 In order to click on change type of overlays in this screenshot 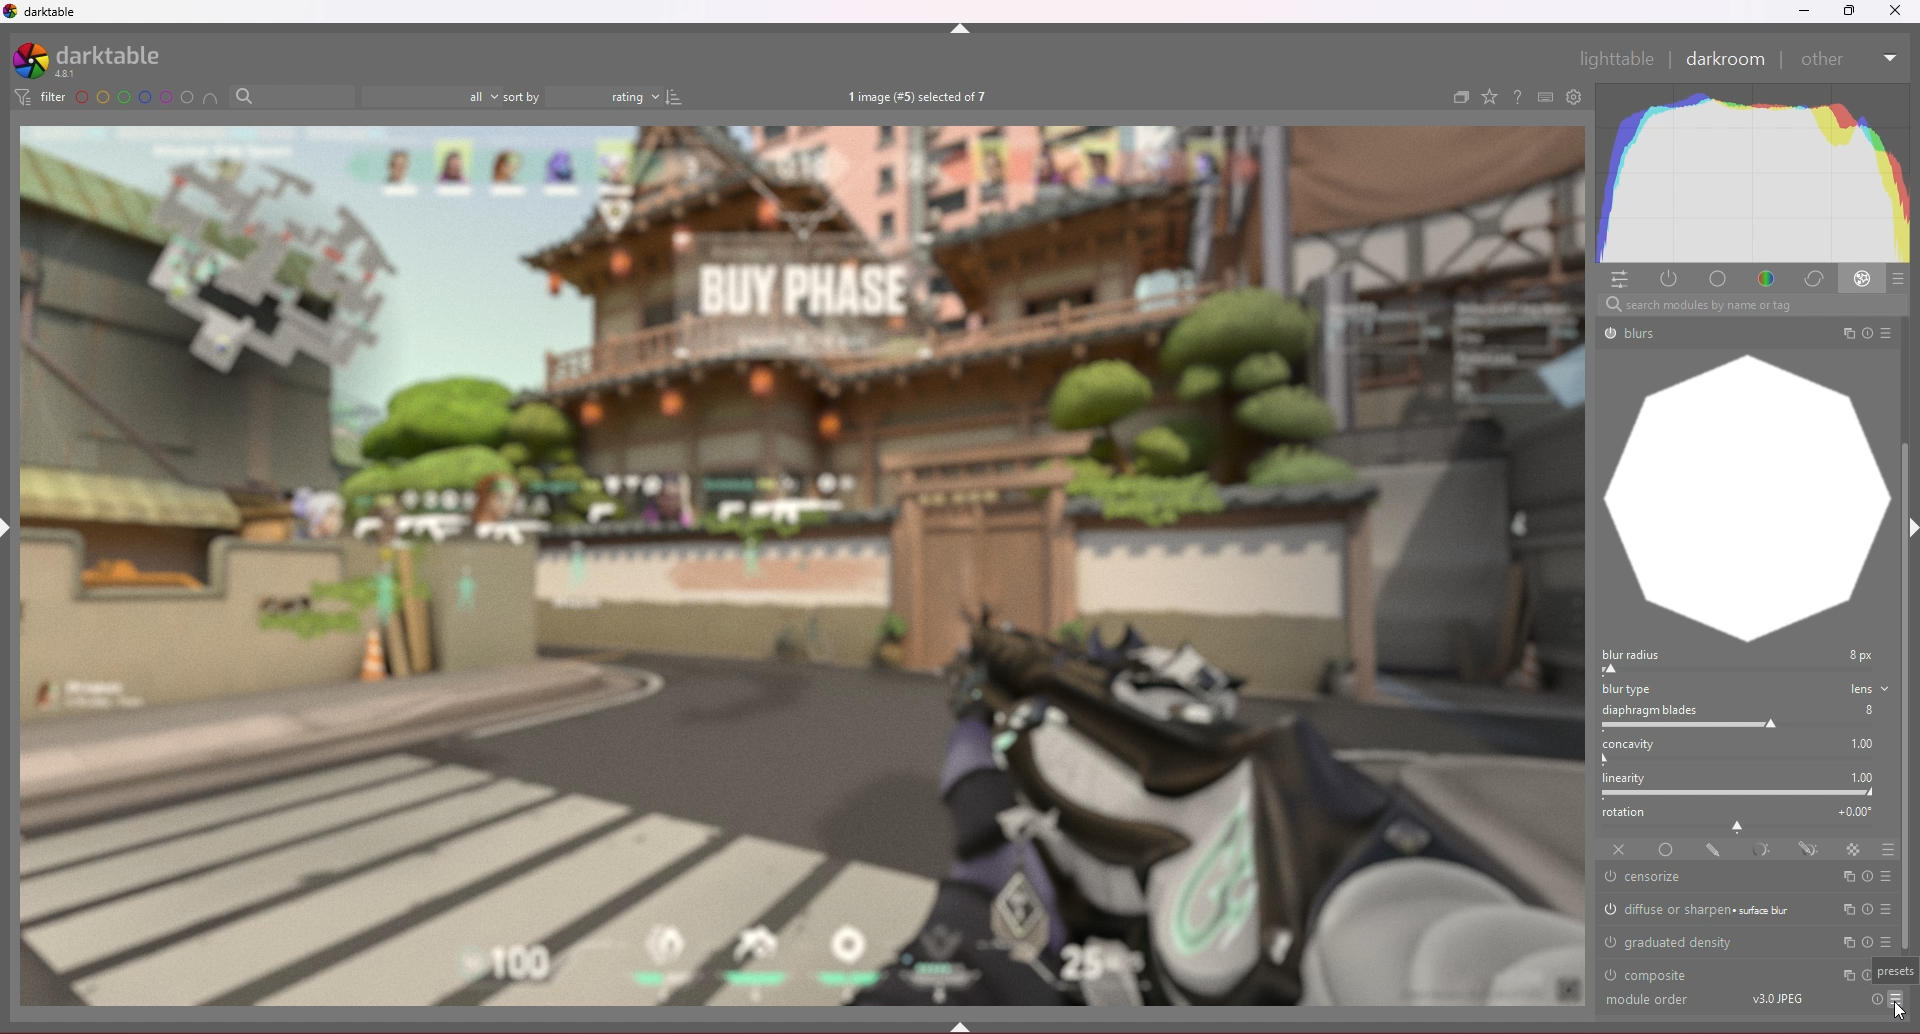, I will do `click(1491, 96)`.